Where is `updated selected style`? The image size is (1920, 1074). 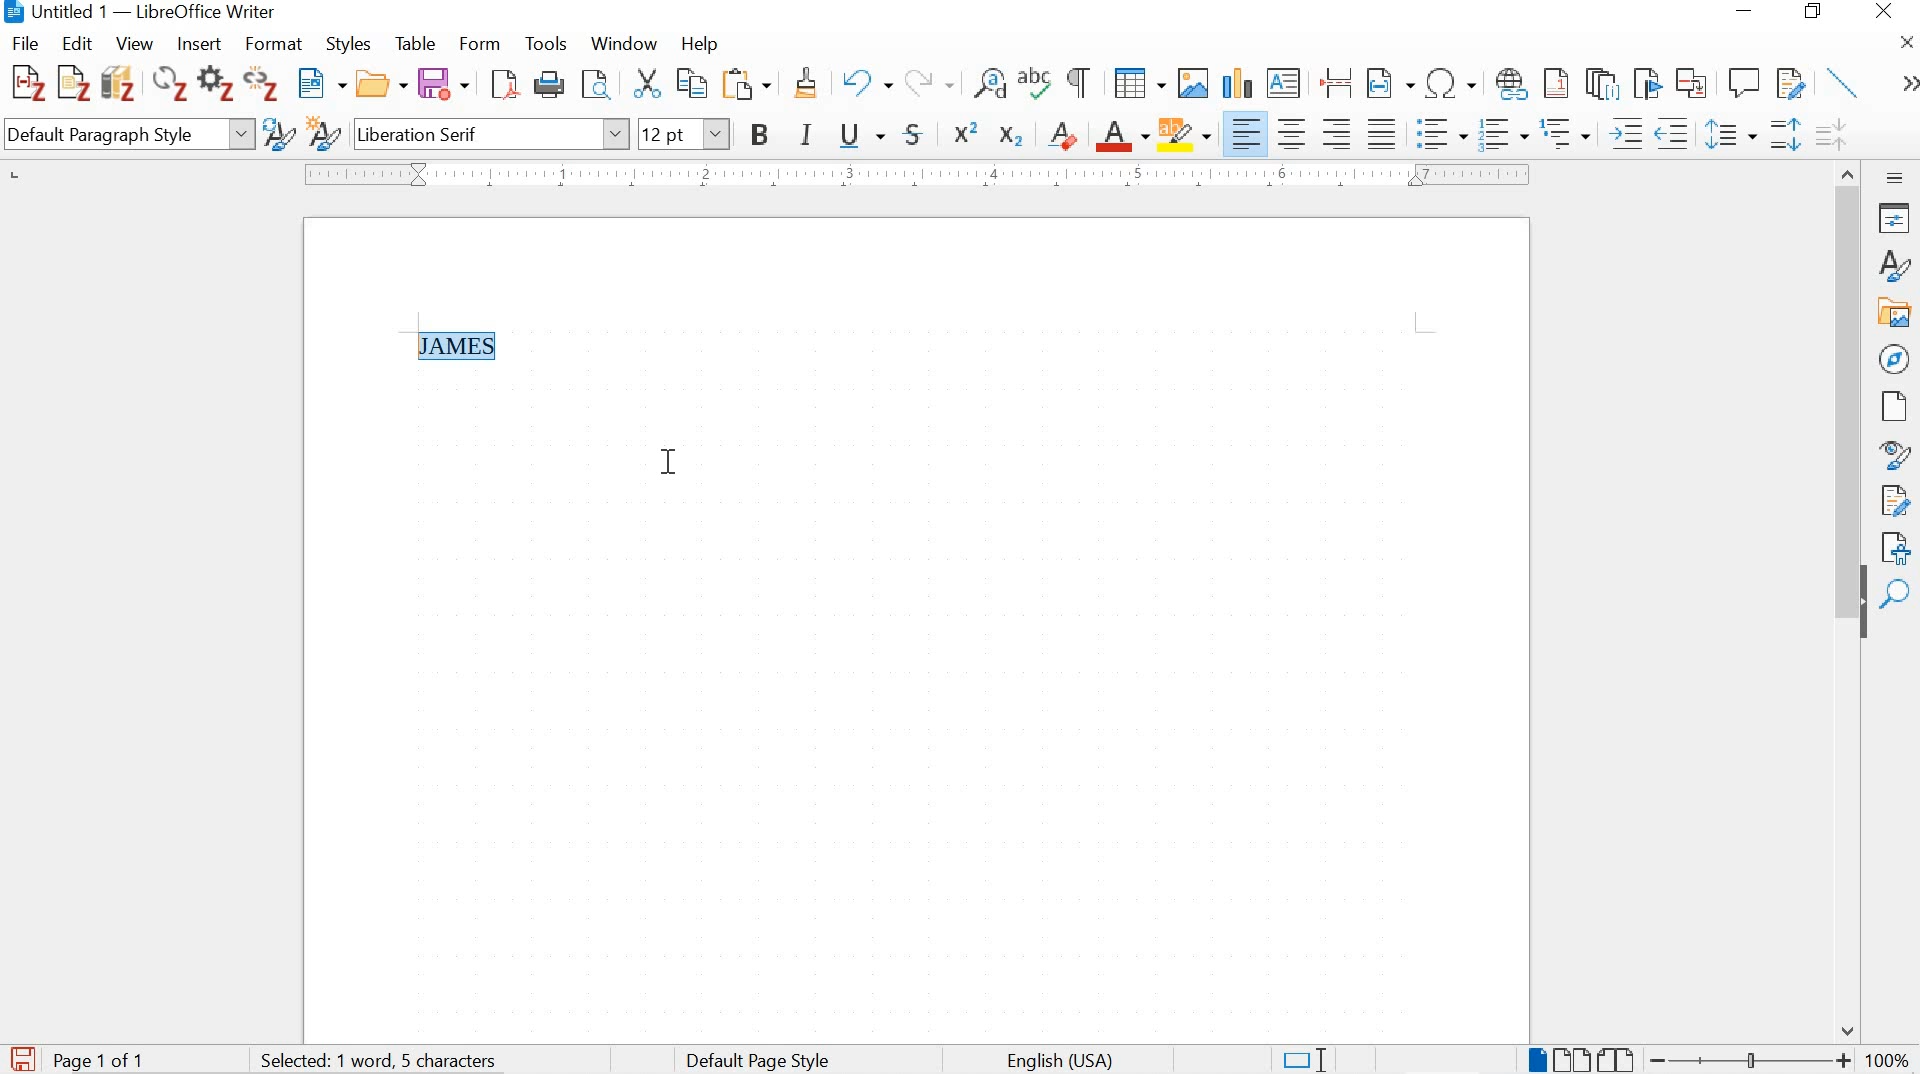
updated selected style is located at coordinates (277, 134).